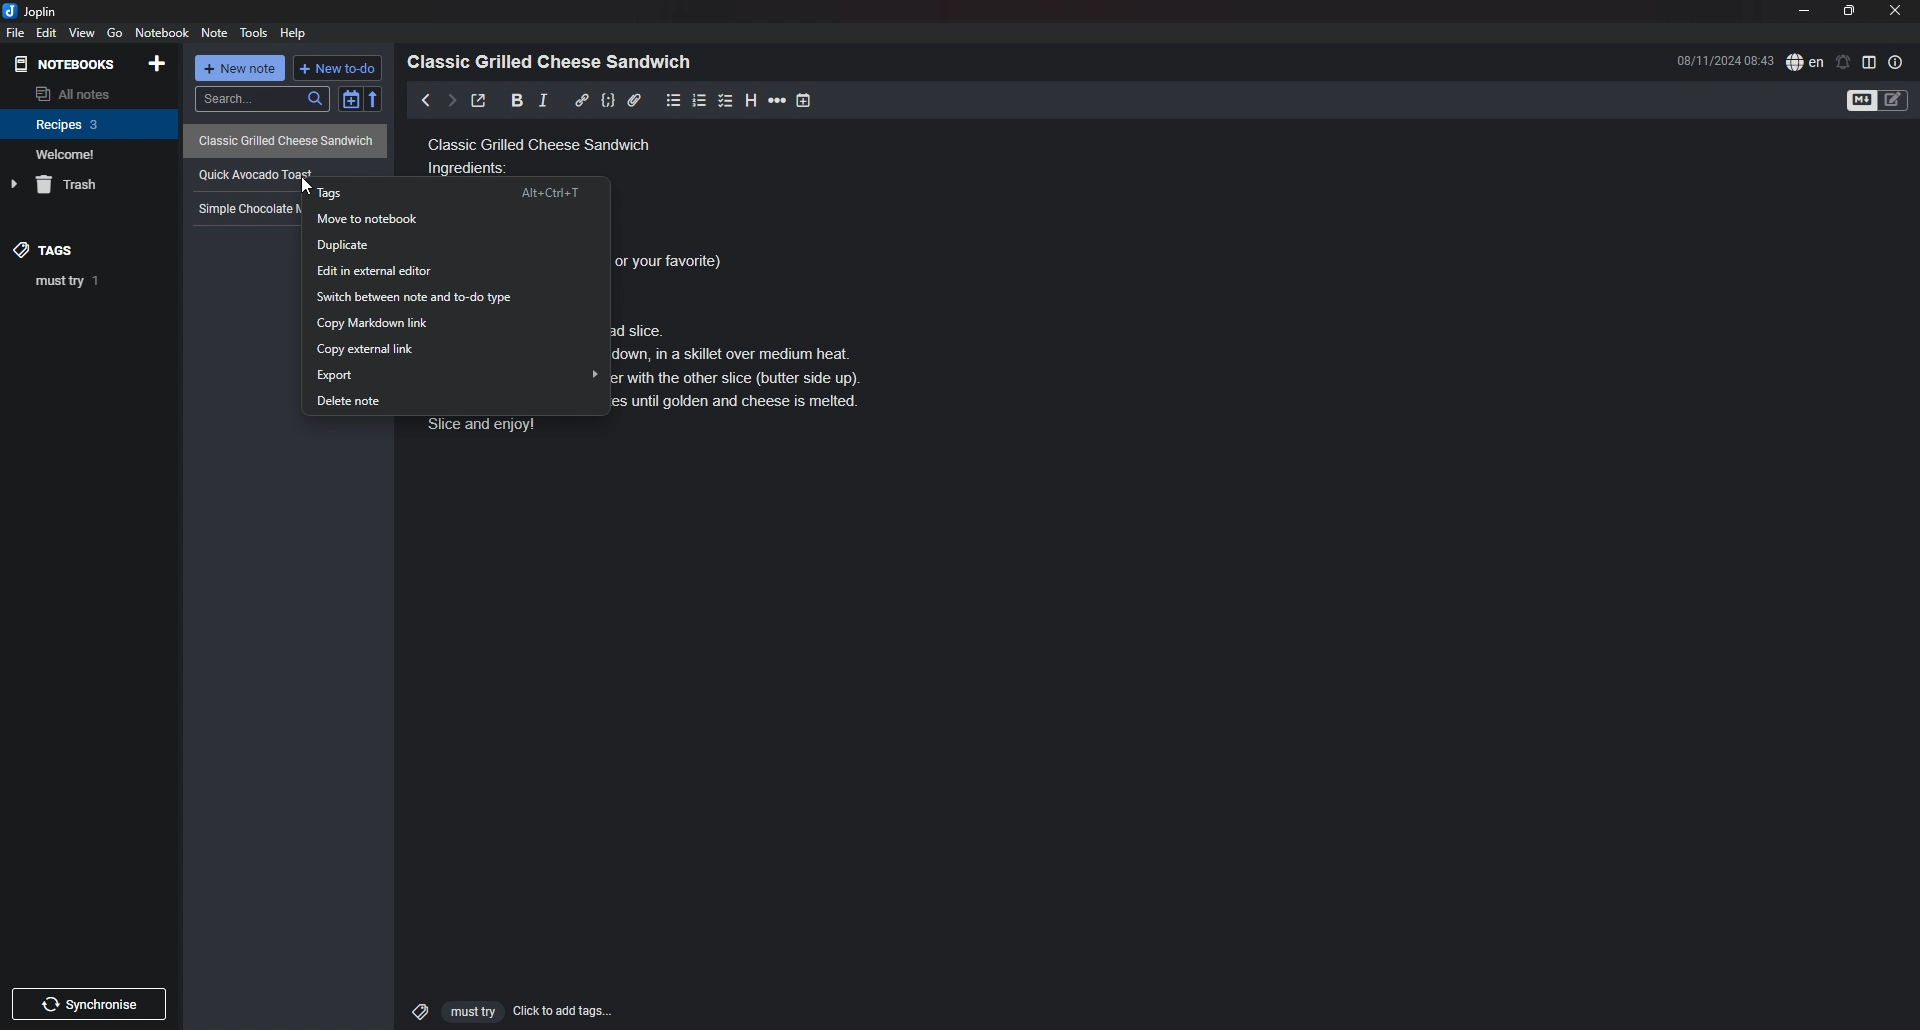 The width and height of the screenshot is (1920, 1030). Describe the element at coordinates (91, 185) in the screenshot. I see `trash` at that location.